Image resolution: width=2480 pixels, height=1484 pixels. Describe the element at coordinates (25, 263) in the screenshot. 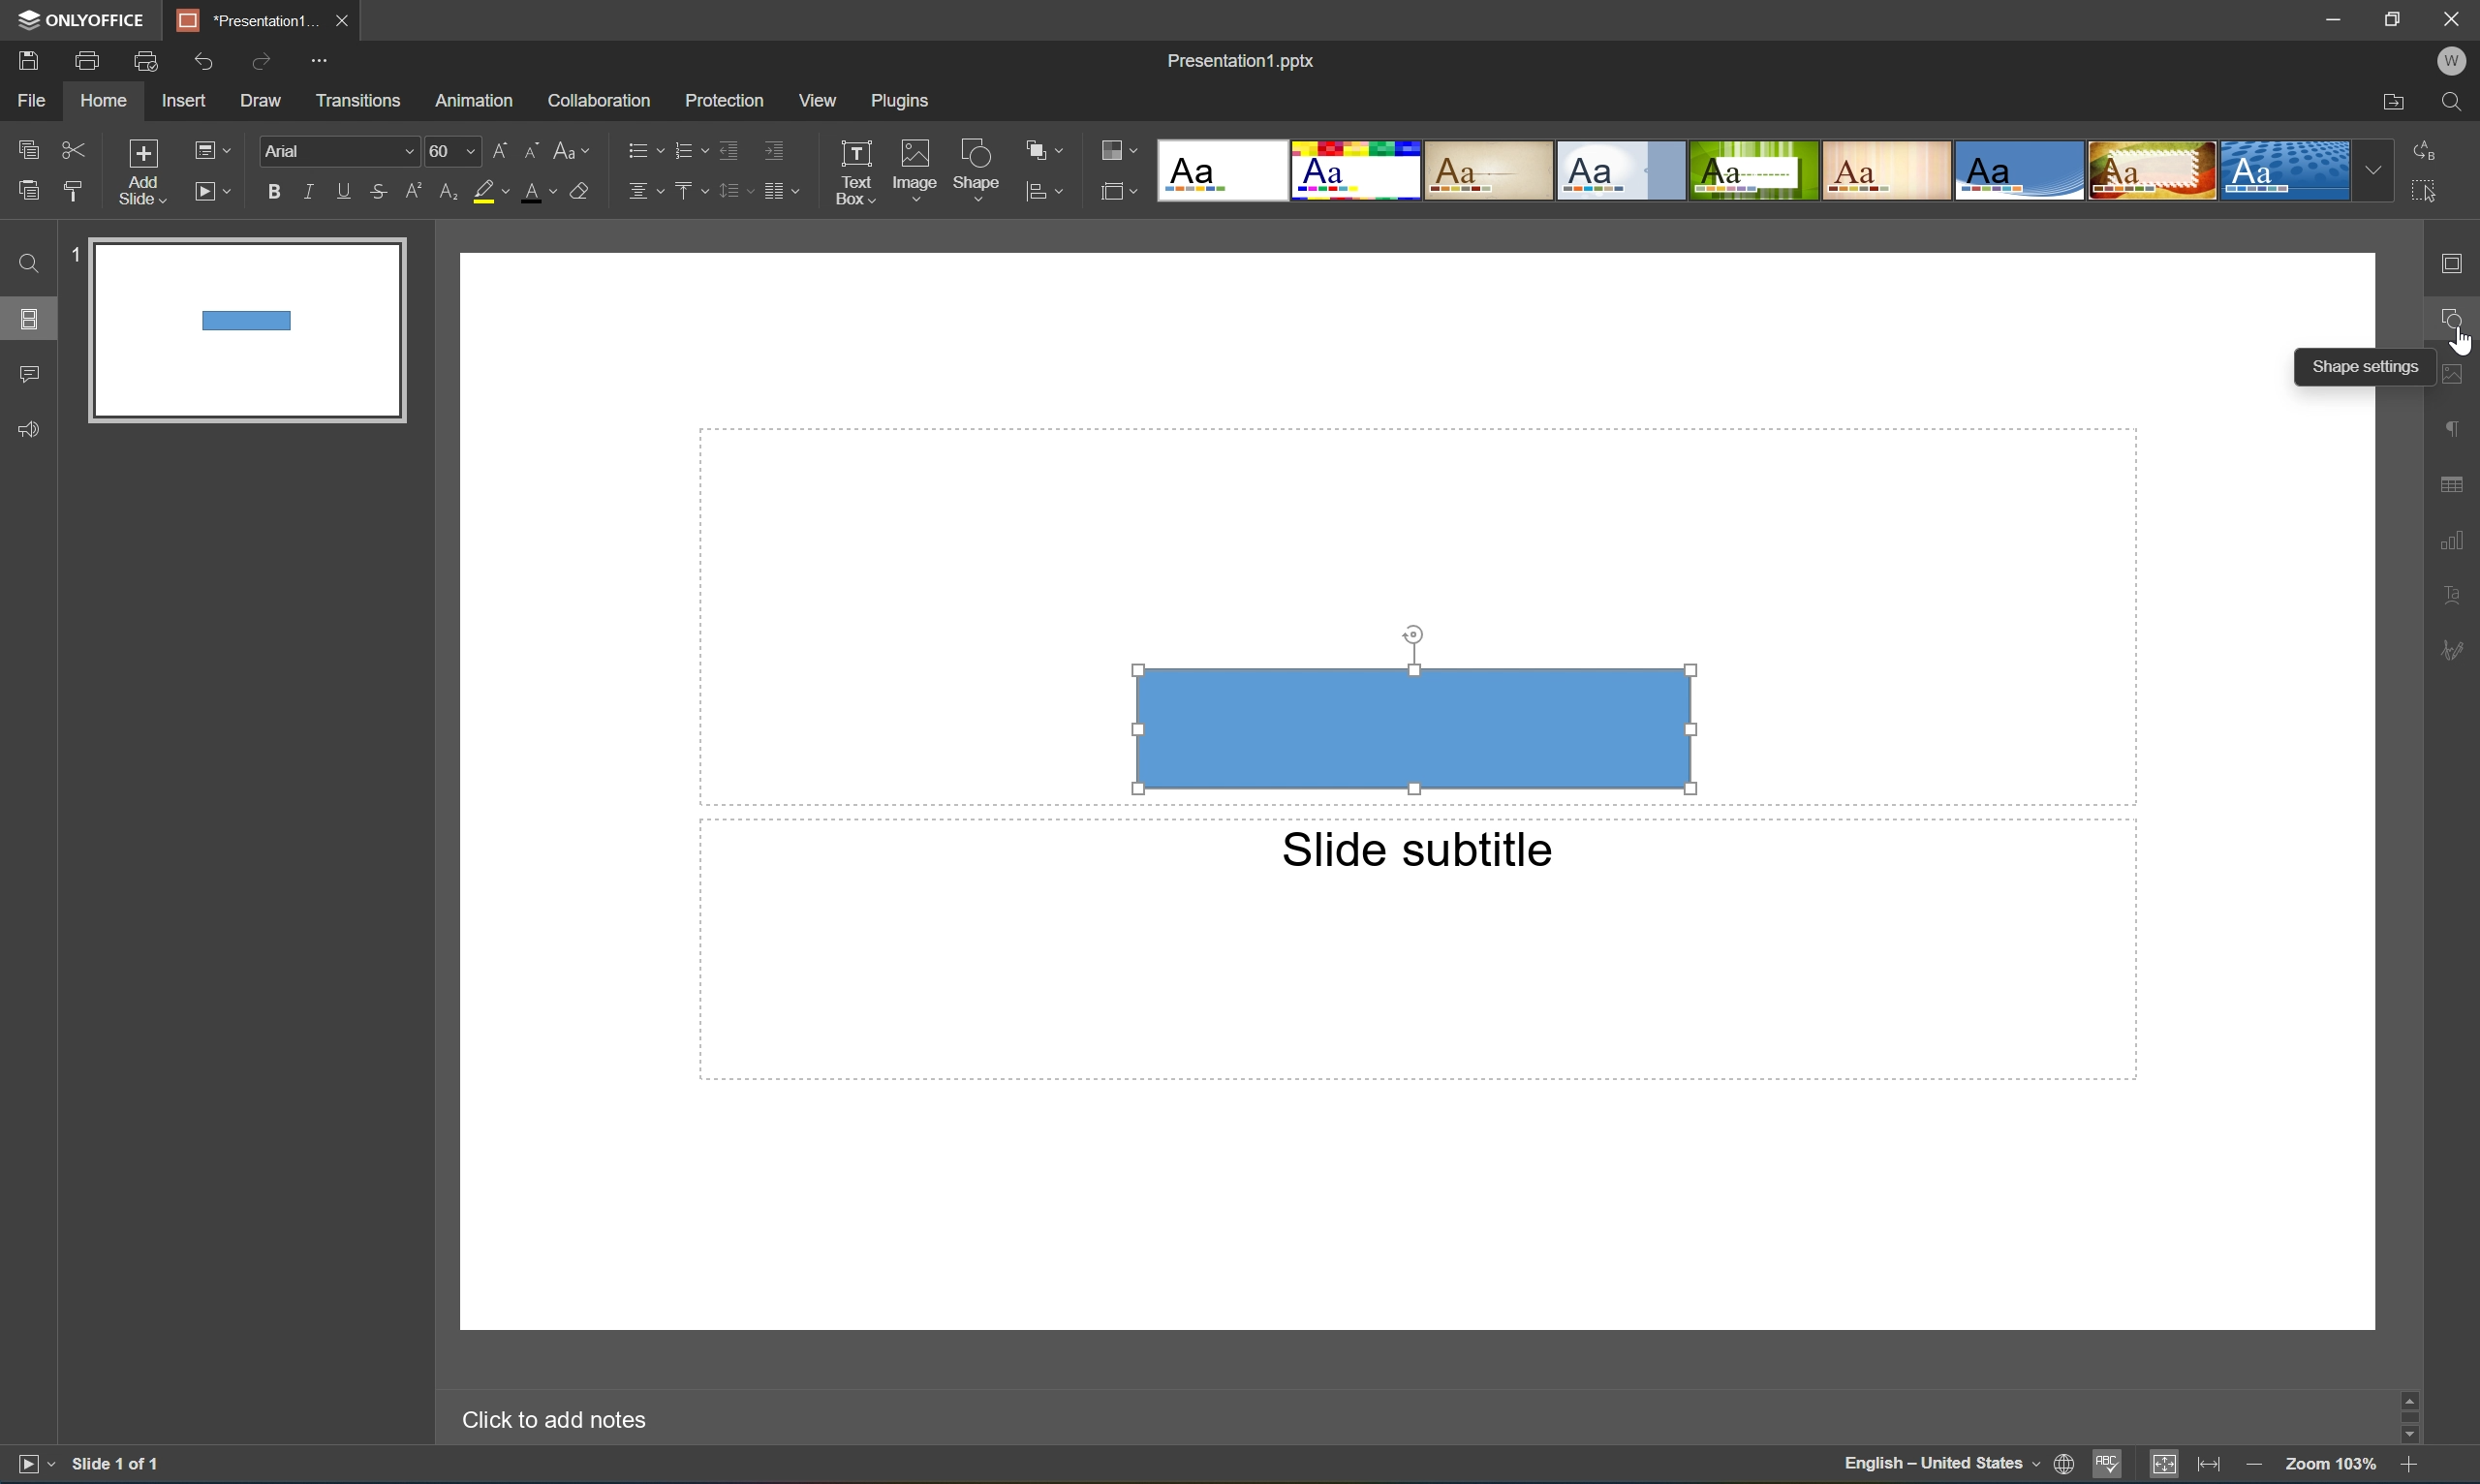

I see `Find` at that location.